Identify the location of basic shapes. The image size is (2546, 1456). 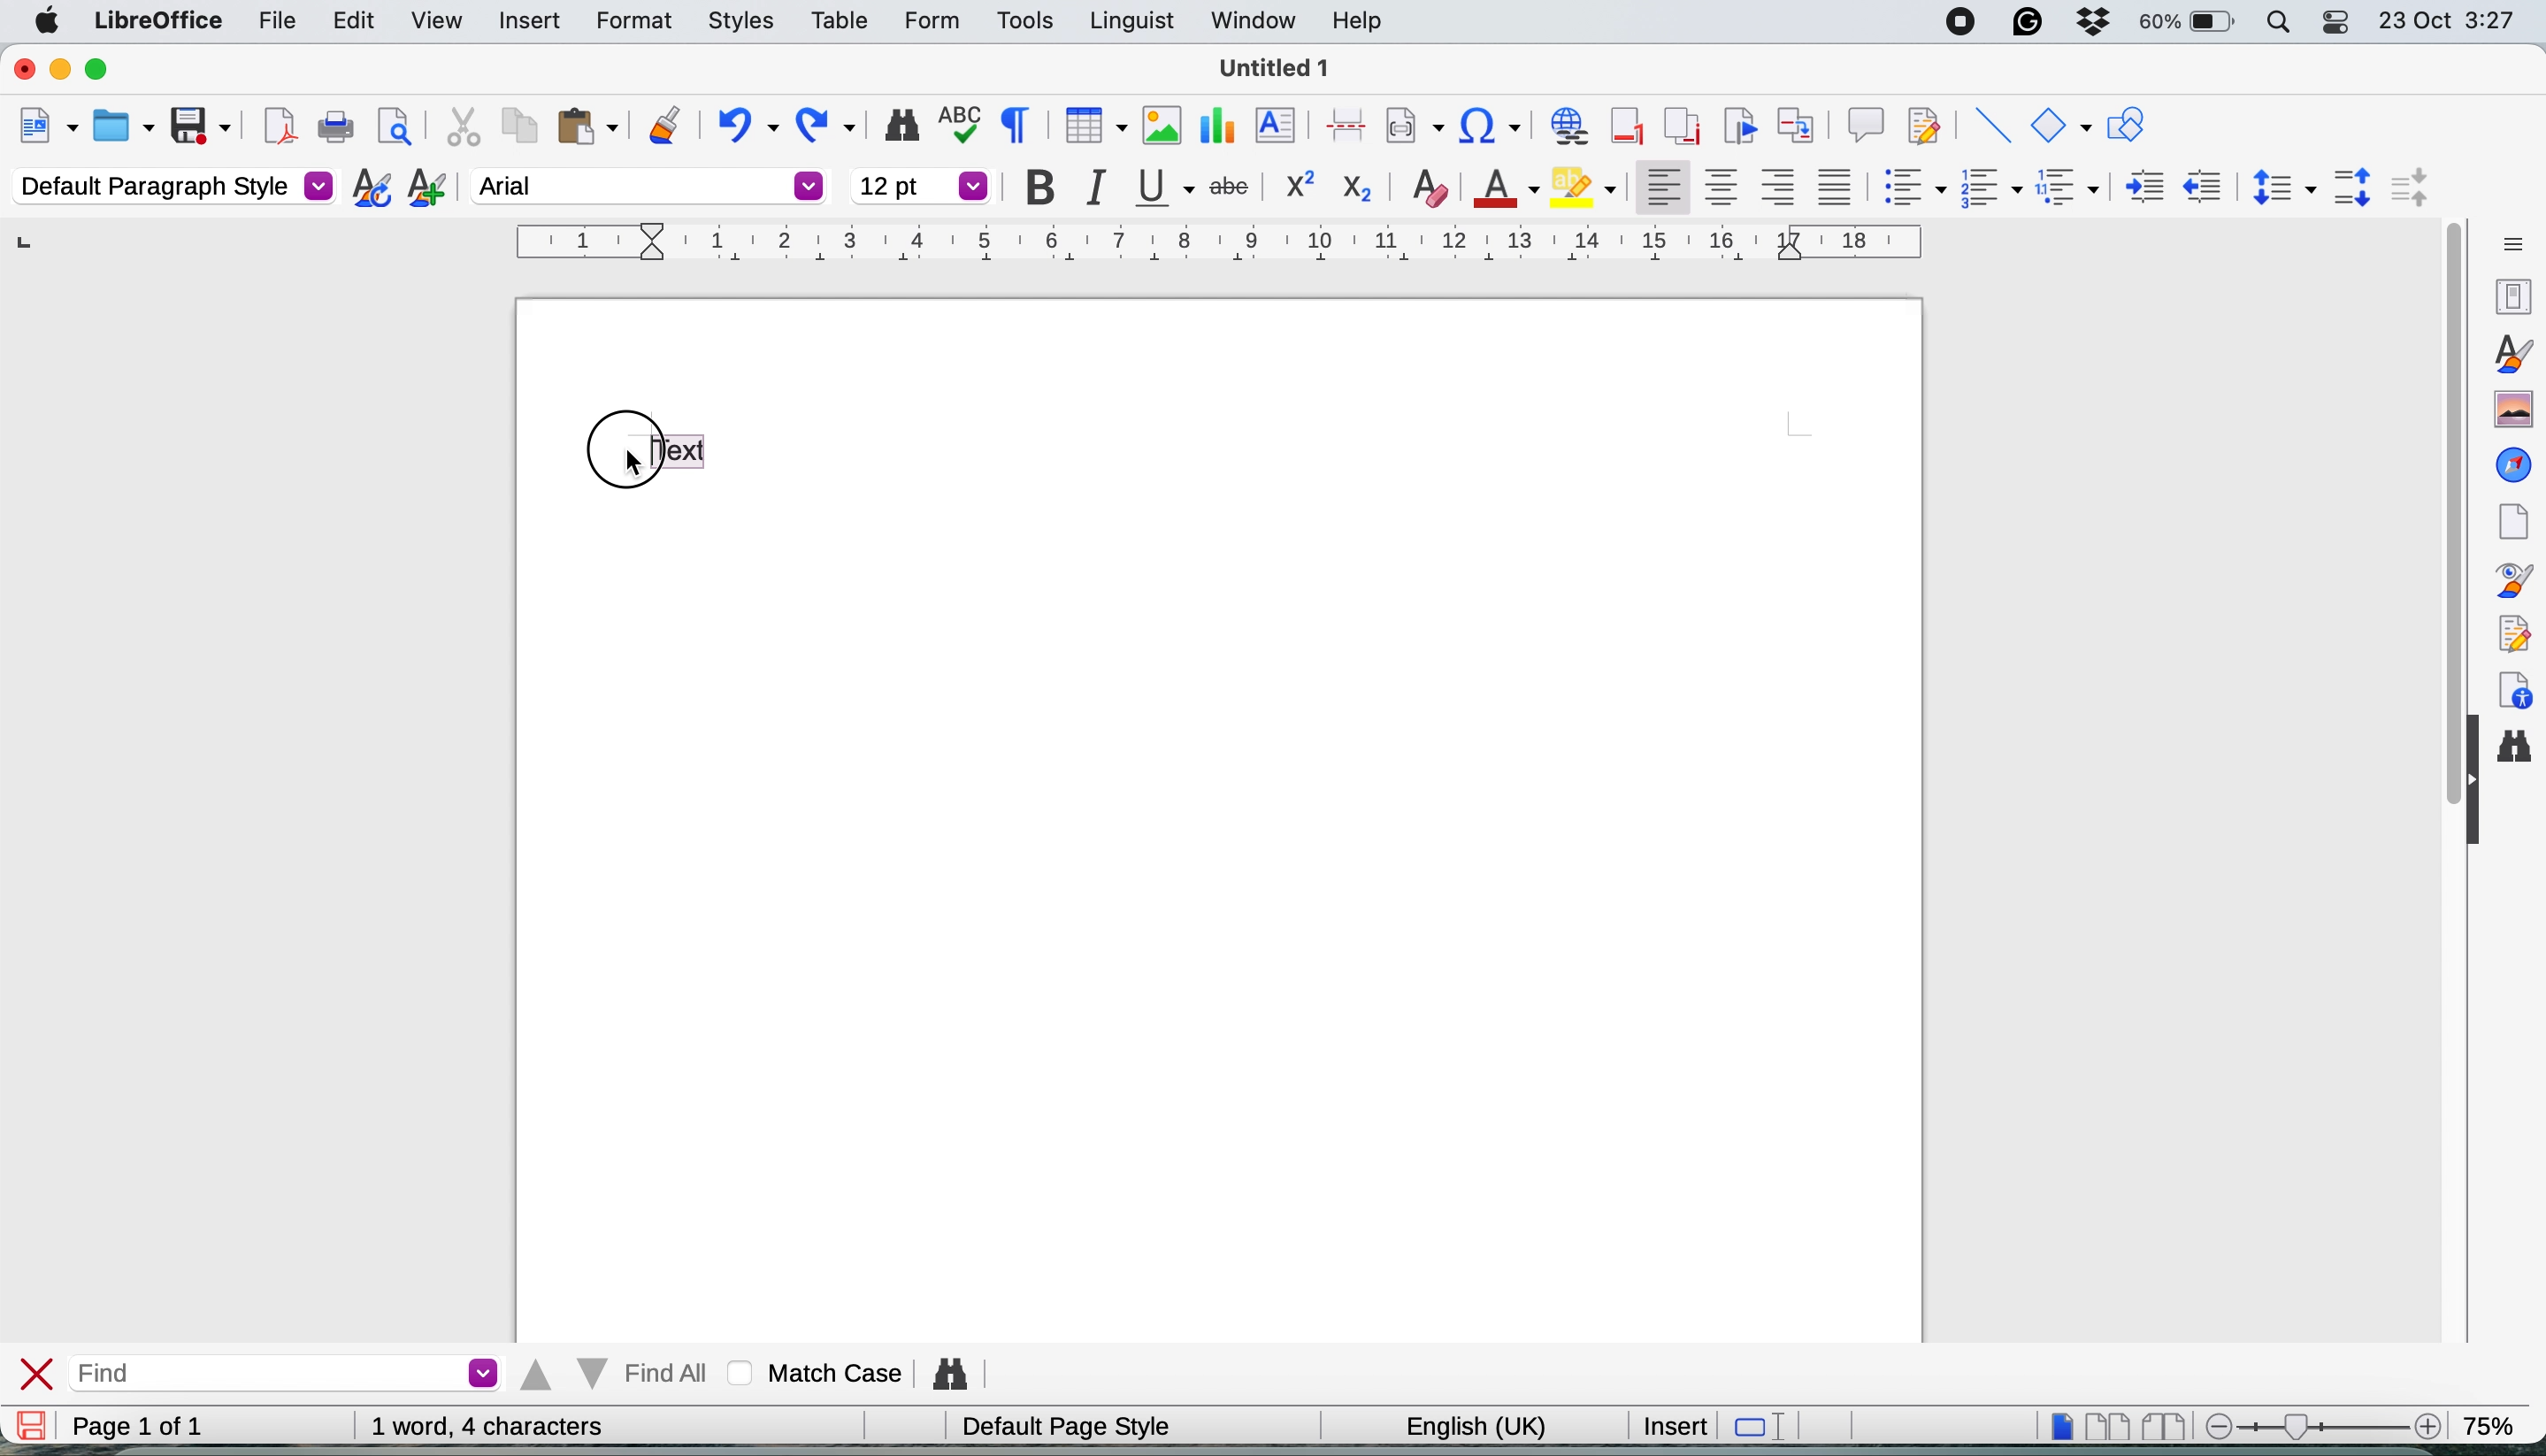
(2062, 129).